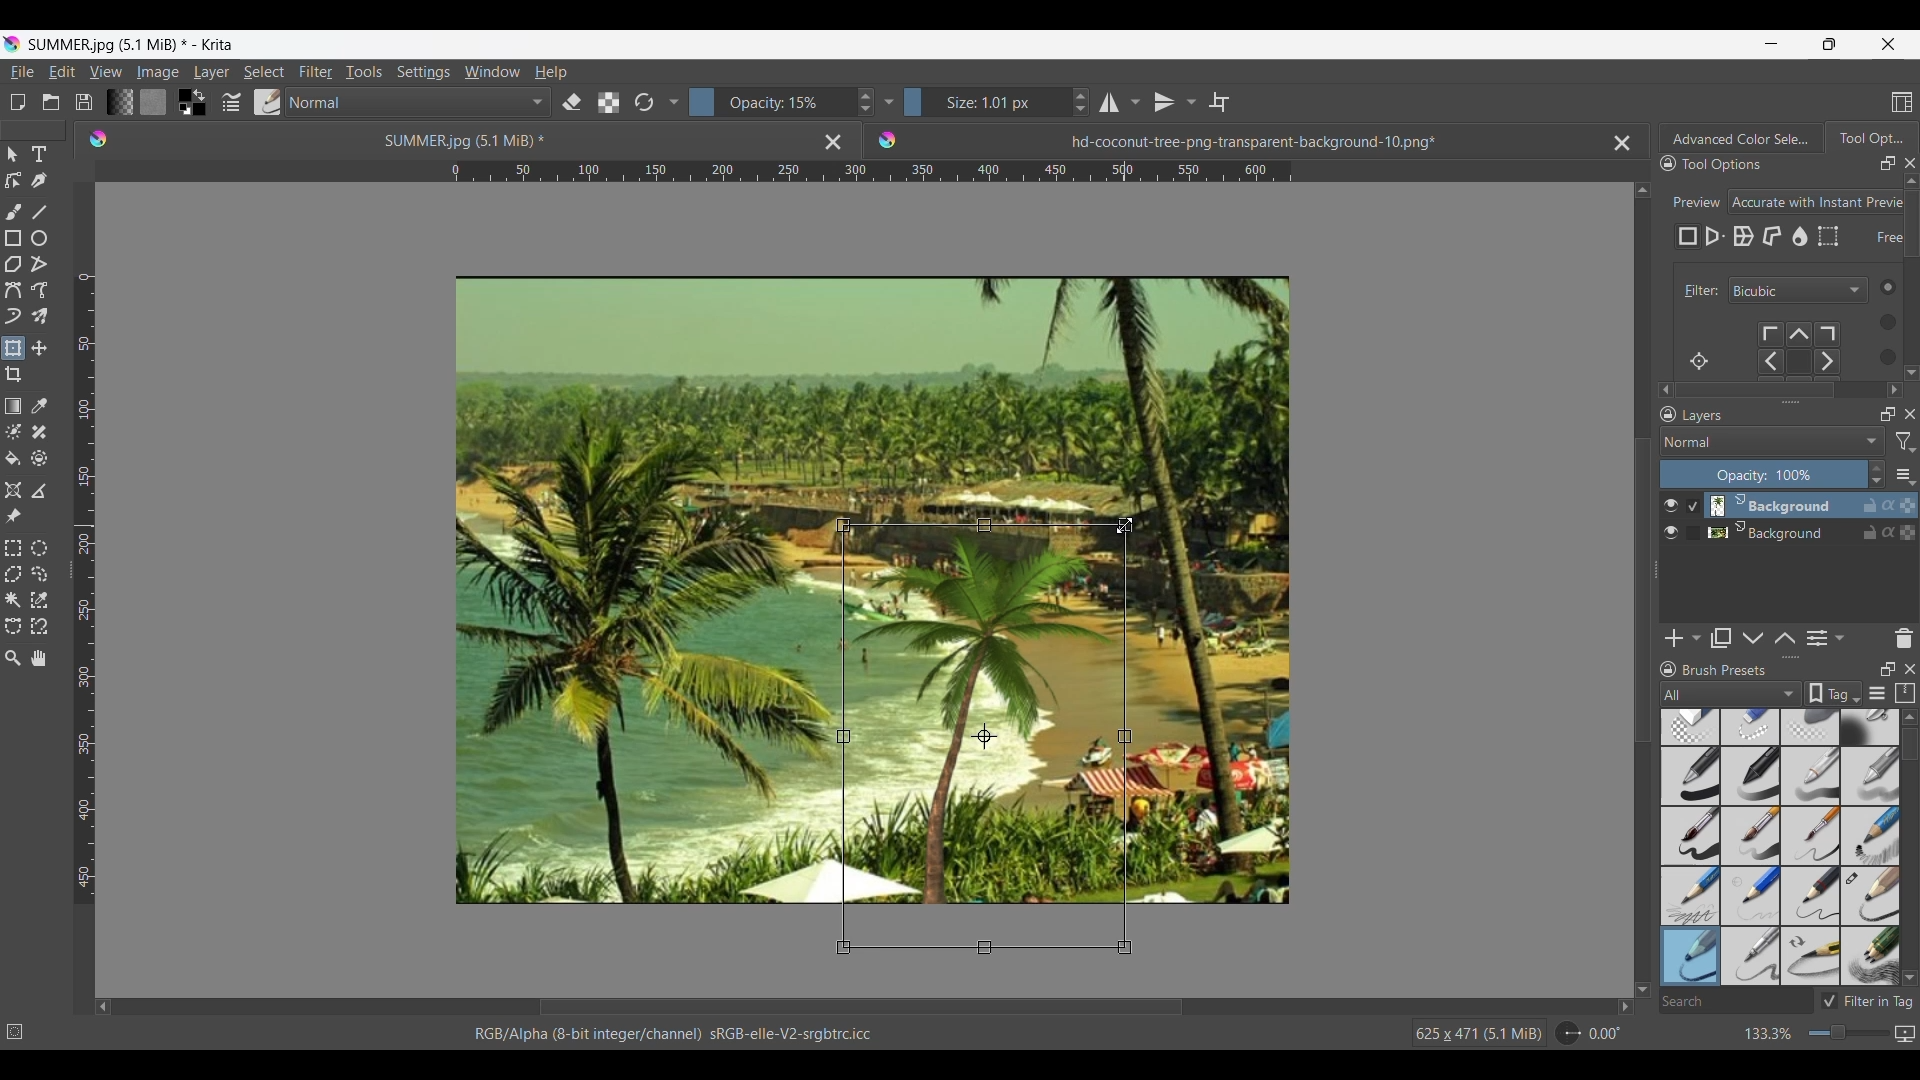 Image resolution: width=1920 pixels, height=1080 pixels. I want to click on Change angle of canvas, so click(1590, 1032).